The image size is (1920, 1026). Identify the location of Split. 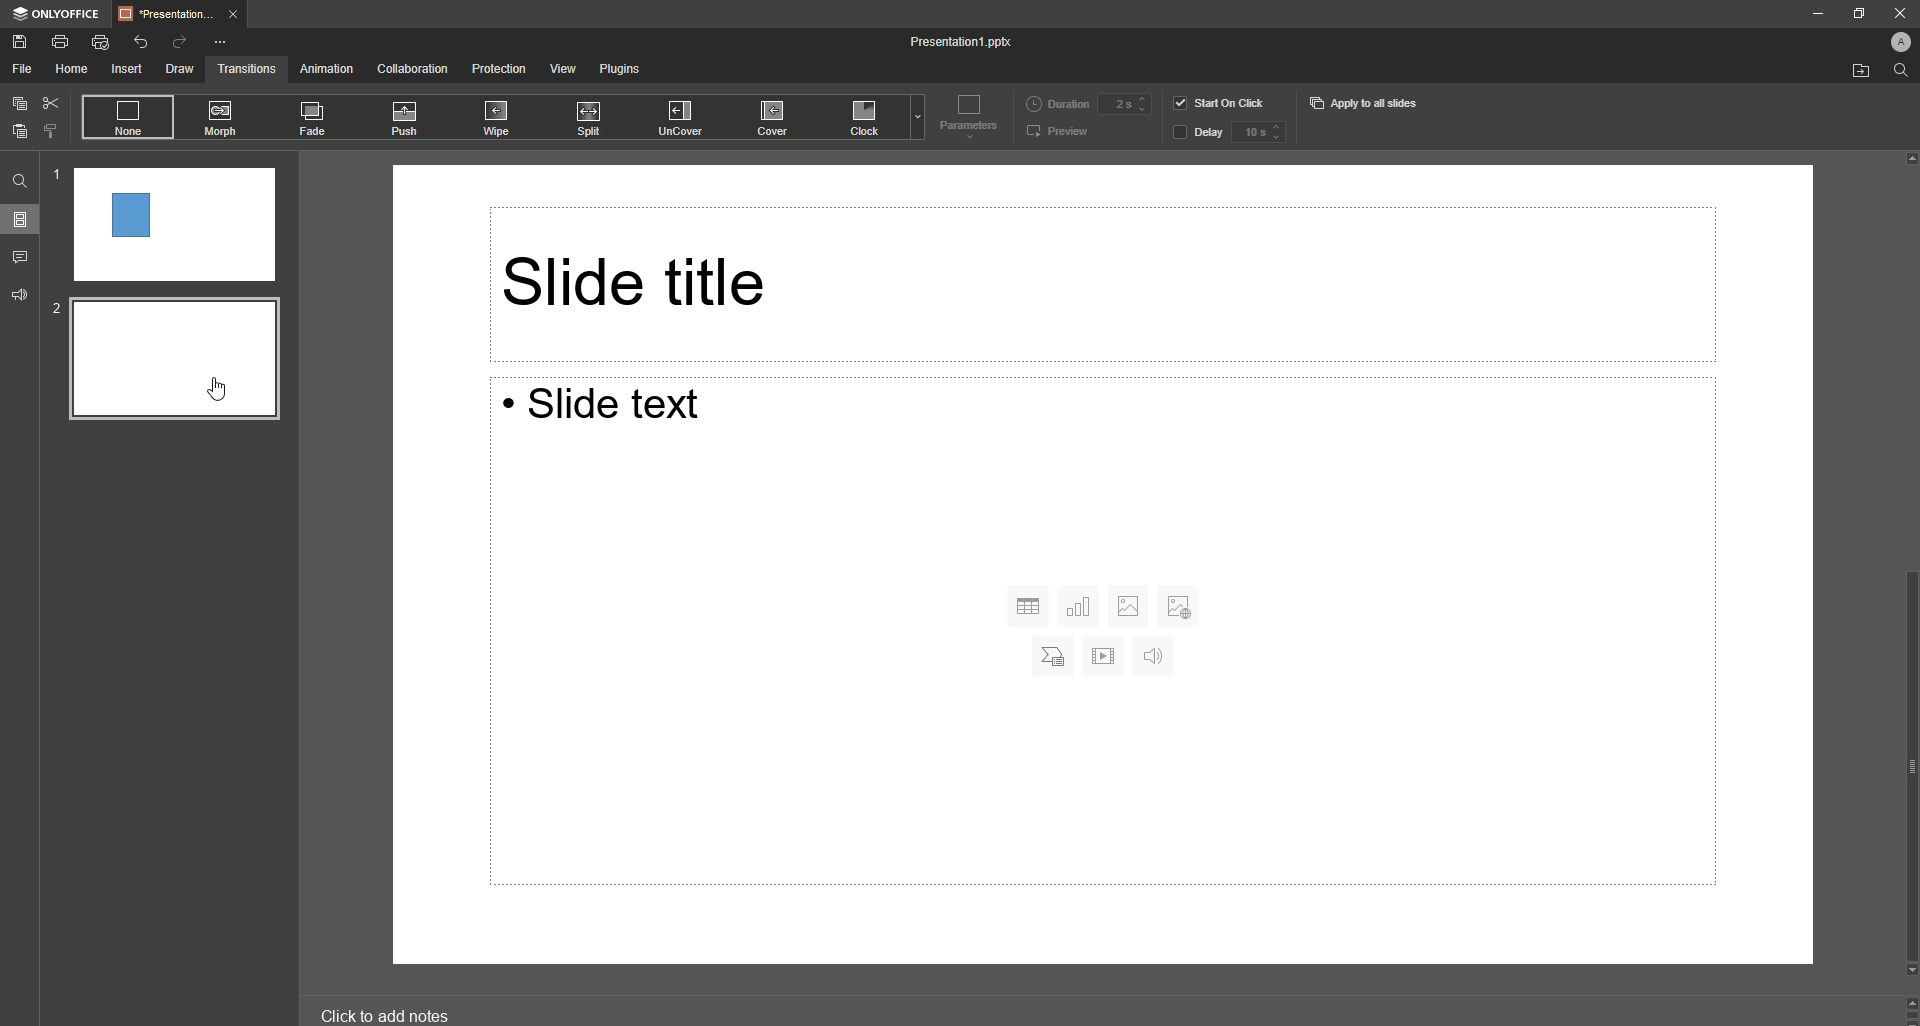
(594, 118).